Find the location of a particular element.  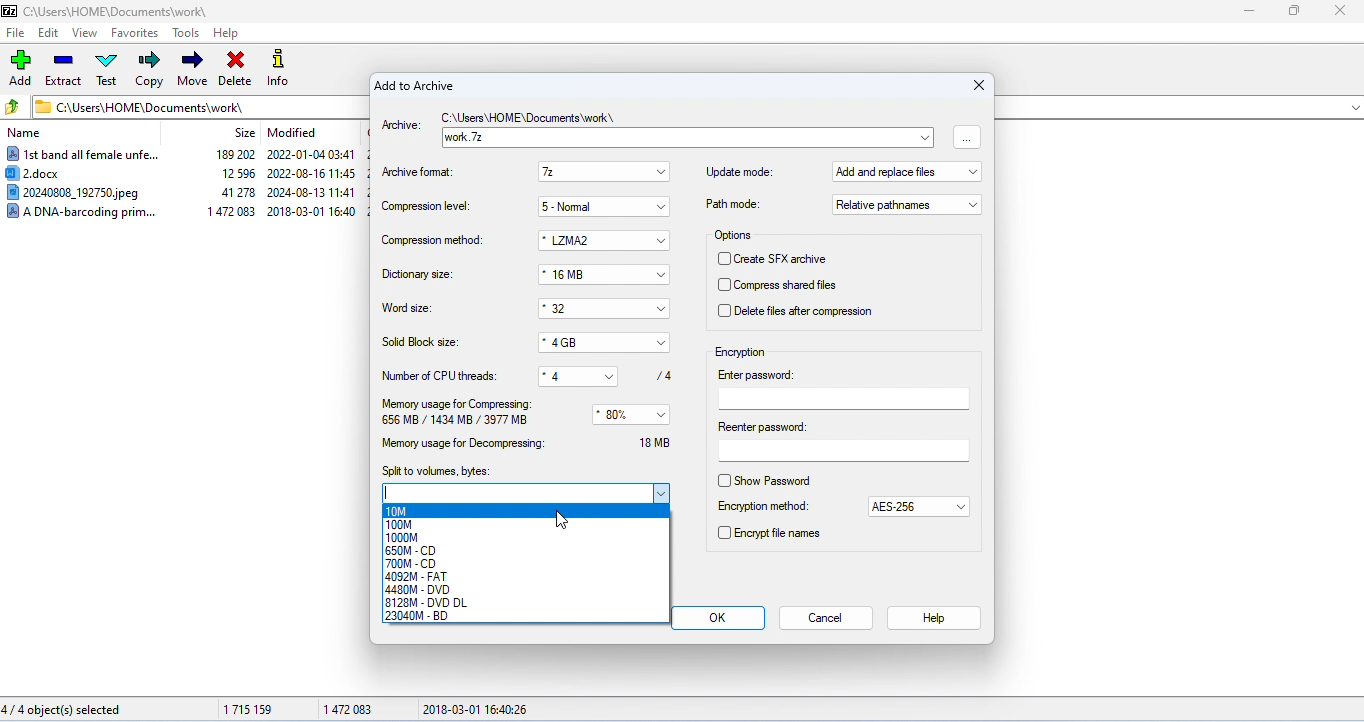

checkbox is located at coordinates (723, 259).